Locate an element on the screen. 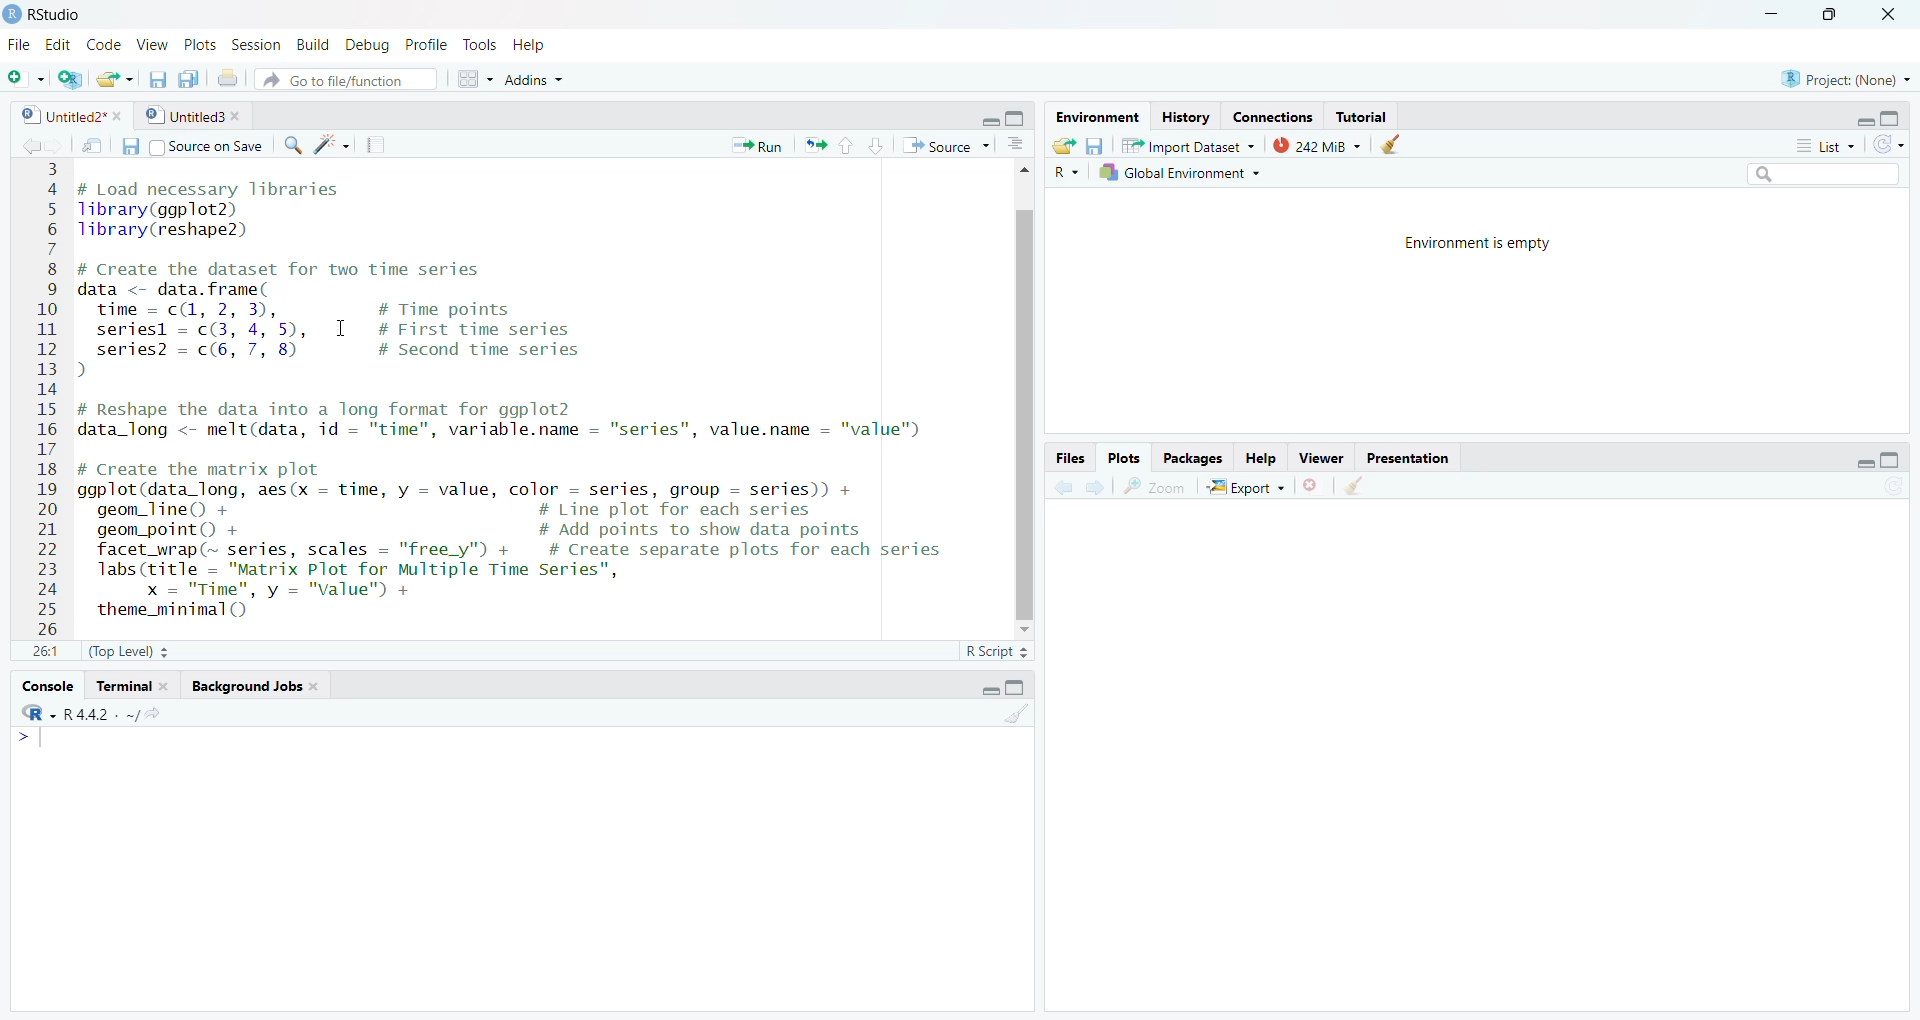 The image size is (1920, 1020). 3 4 5 6 7 8 9 10 11 12 13 14 15 16 17 18 19 20 21 22 23 24 25 26 is located at coordinates (48, 398).